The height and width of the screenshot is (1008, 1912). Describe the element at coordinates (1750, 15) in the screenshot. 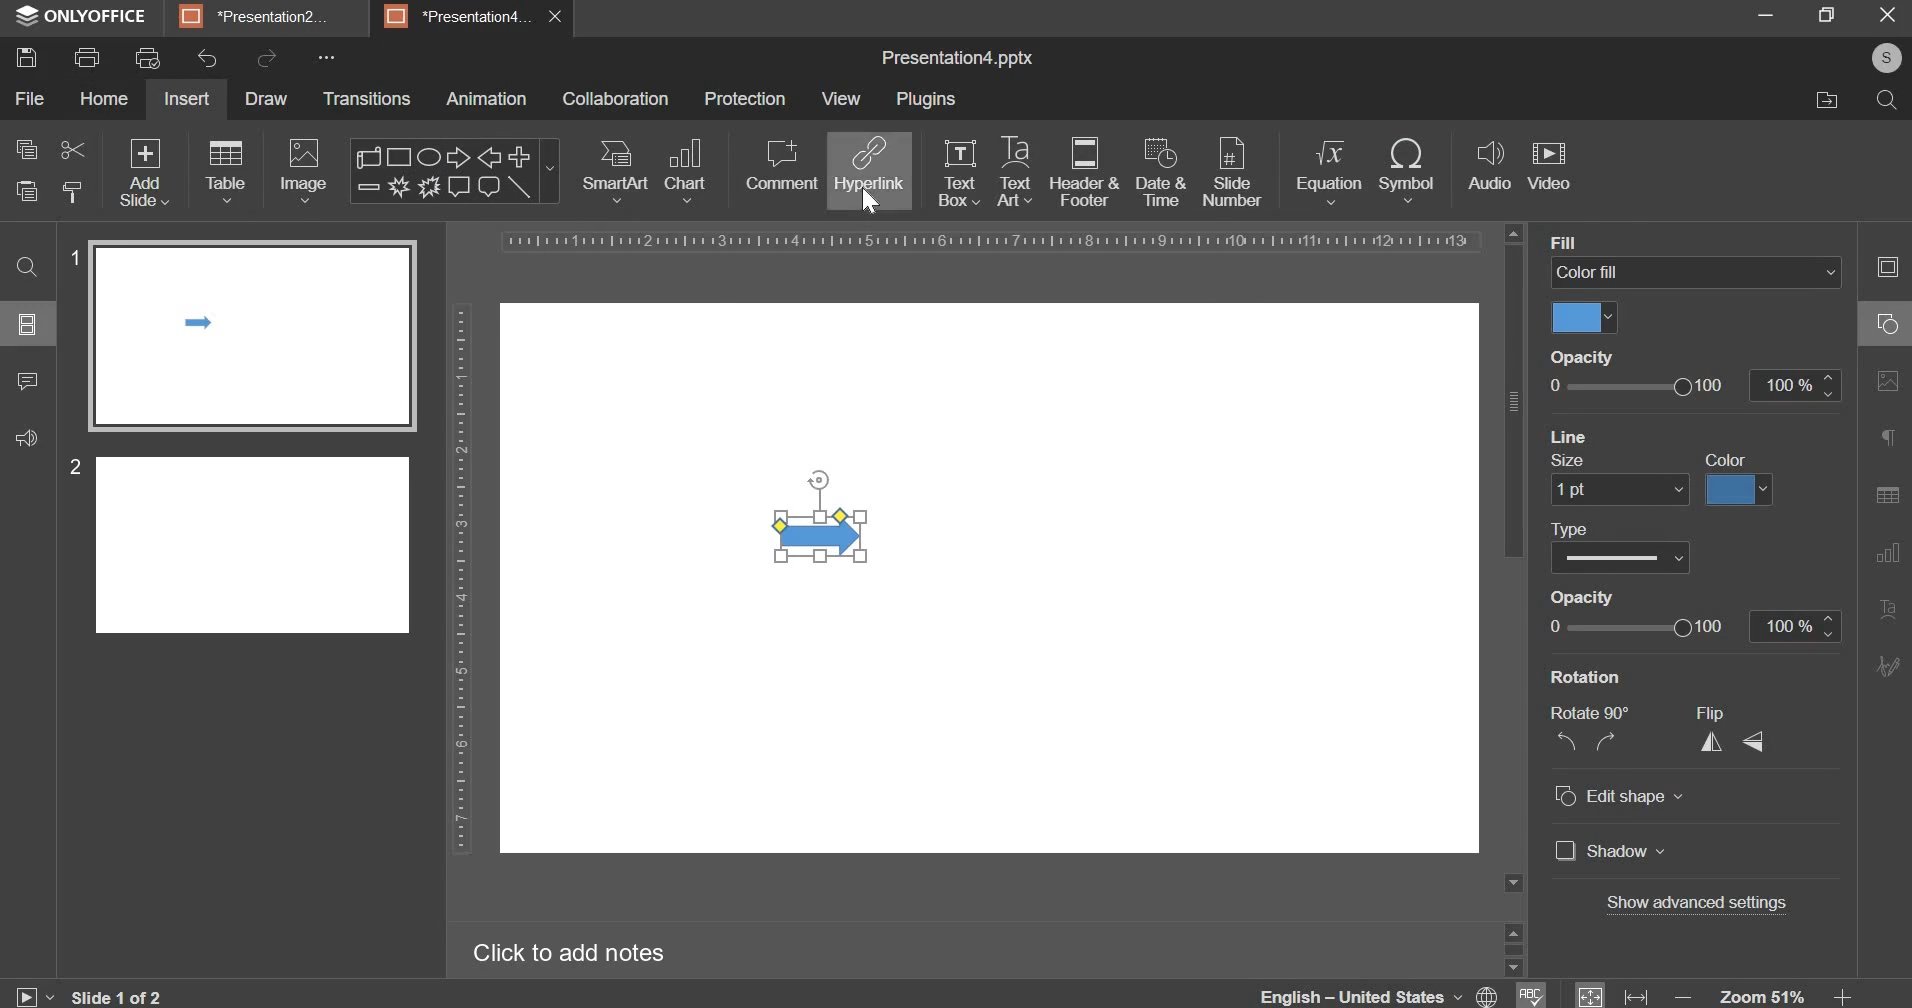

I see `minimise` at that location.